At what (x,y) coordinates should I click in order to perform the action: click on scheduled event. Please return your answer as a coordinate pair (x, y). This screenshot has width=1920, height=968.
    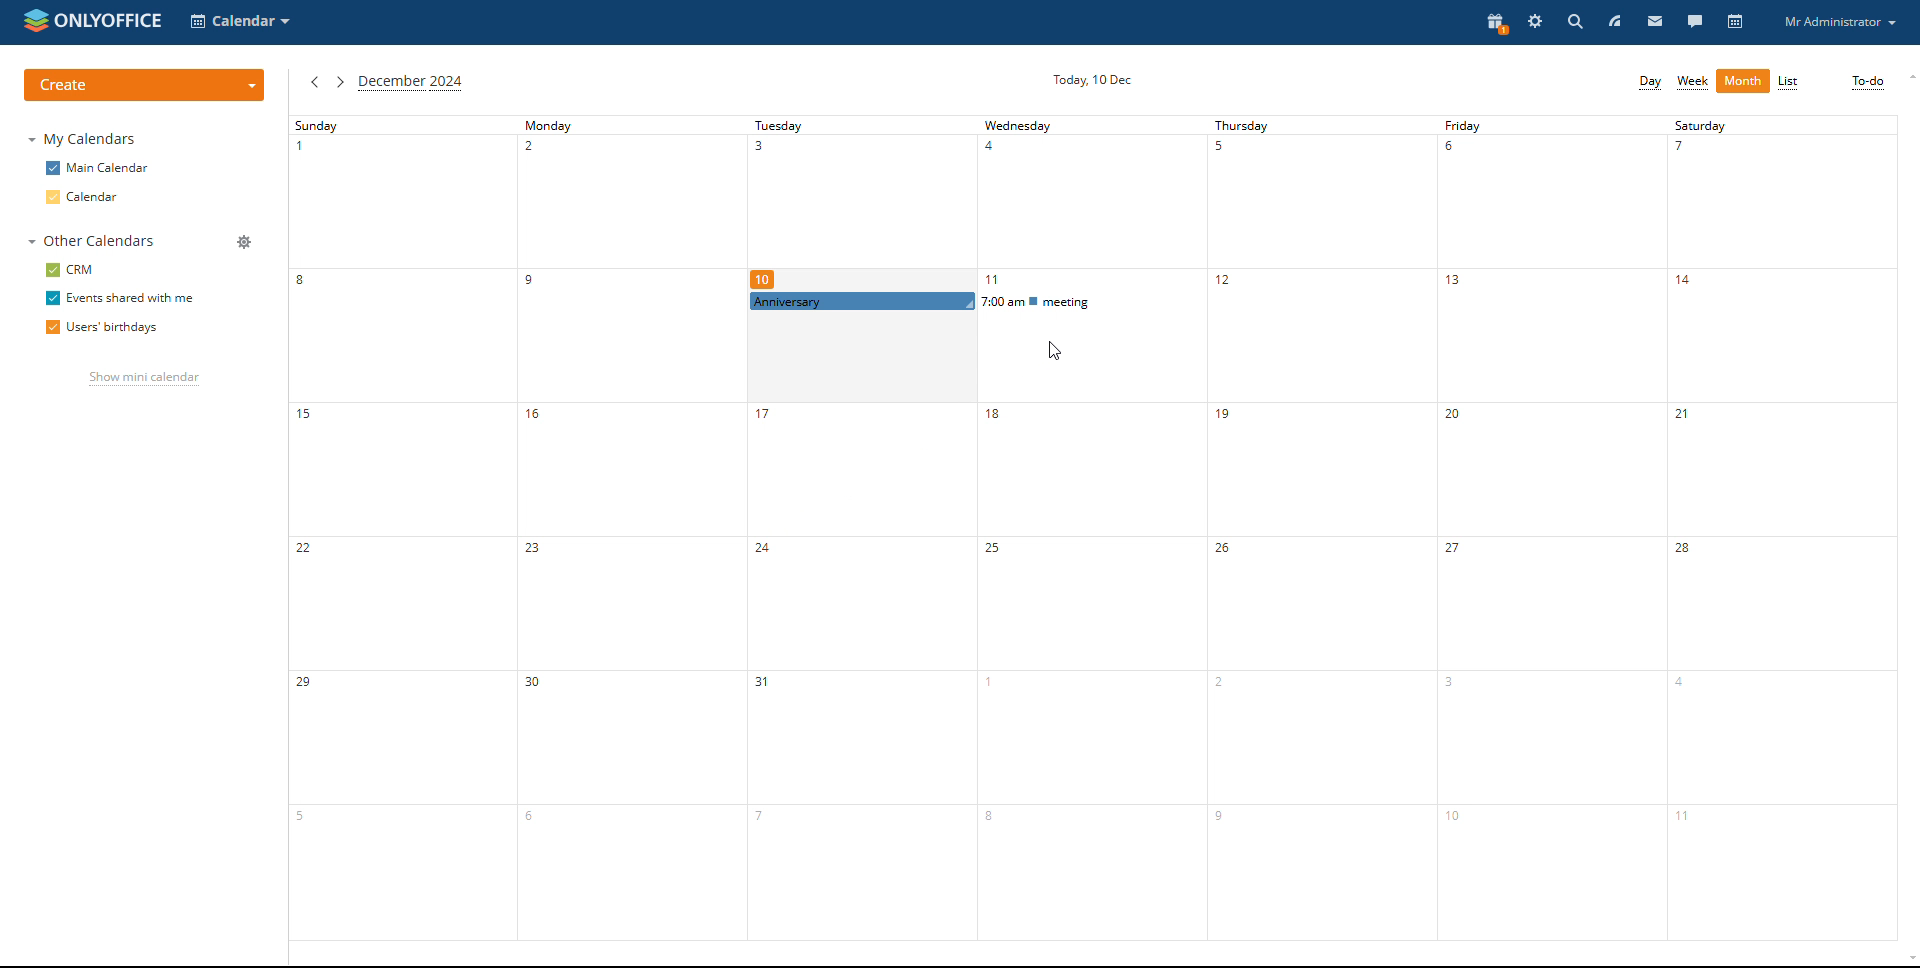
    Looking at the image, I should click on (980, 302).